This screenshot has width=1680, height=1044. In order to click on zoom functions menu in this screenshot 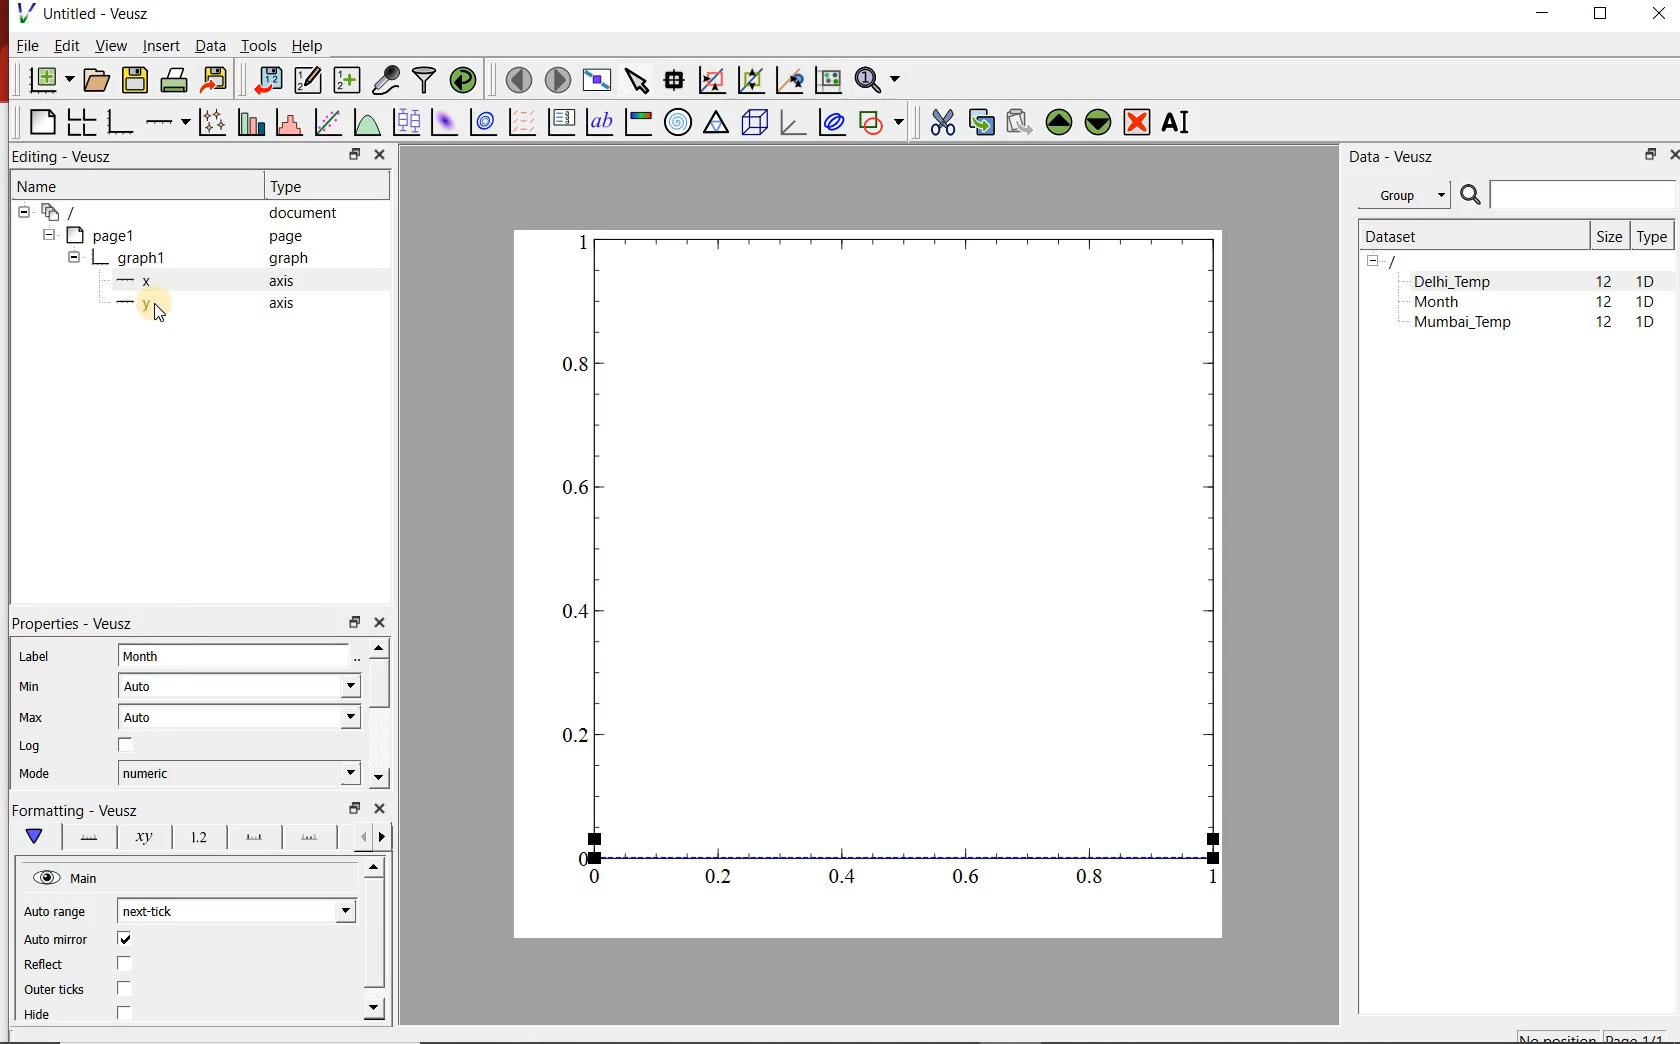, I will do `click(880, 80)`.